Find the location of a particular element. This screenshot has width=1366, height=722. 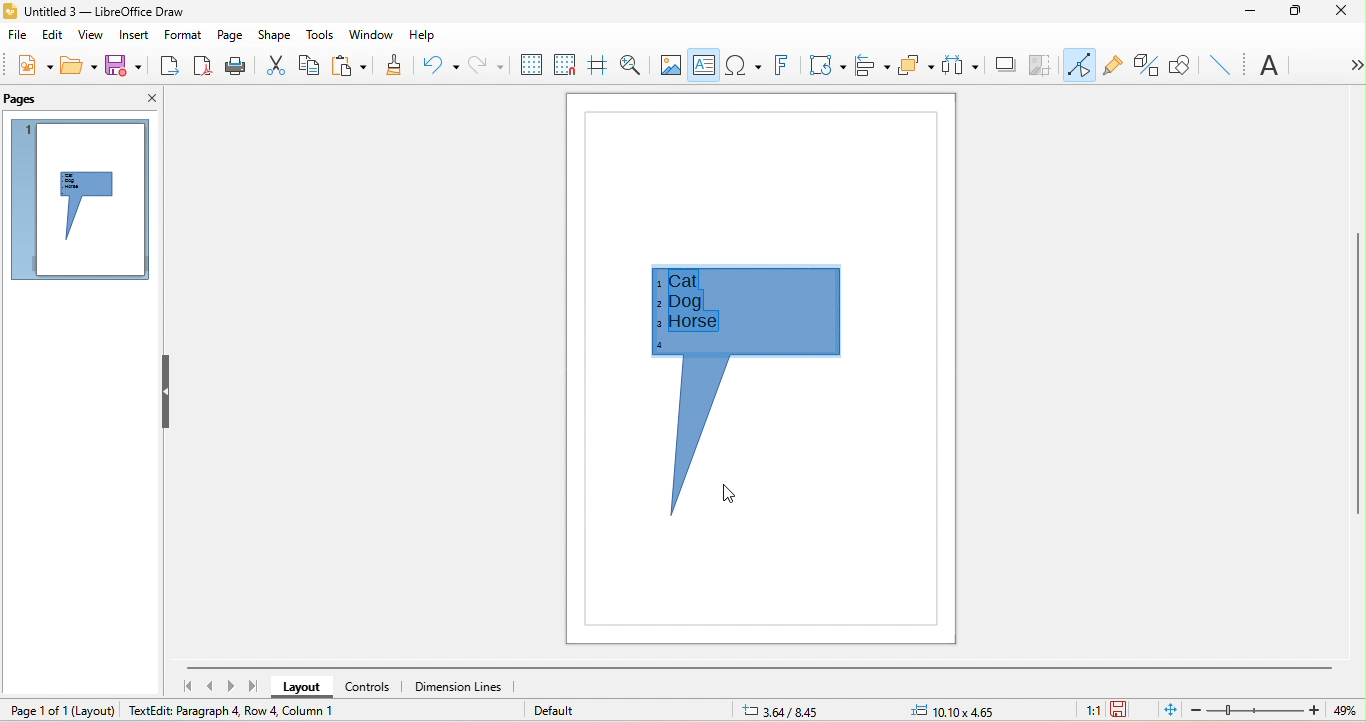

format is located at coordinates (181, 37).